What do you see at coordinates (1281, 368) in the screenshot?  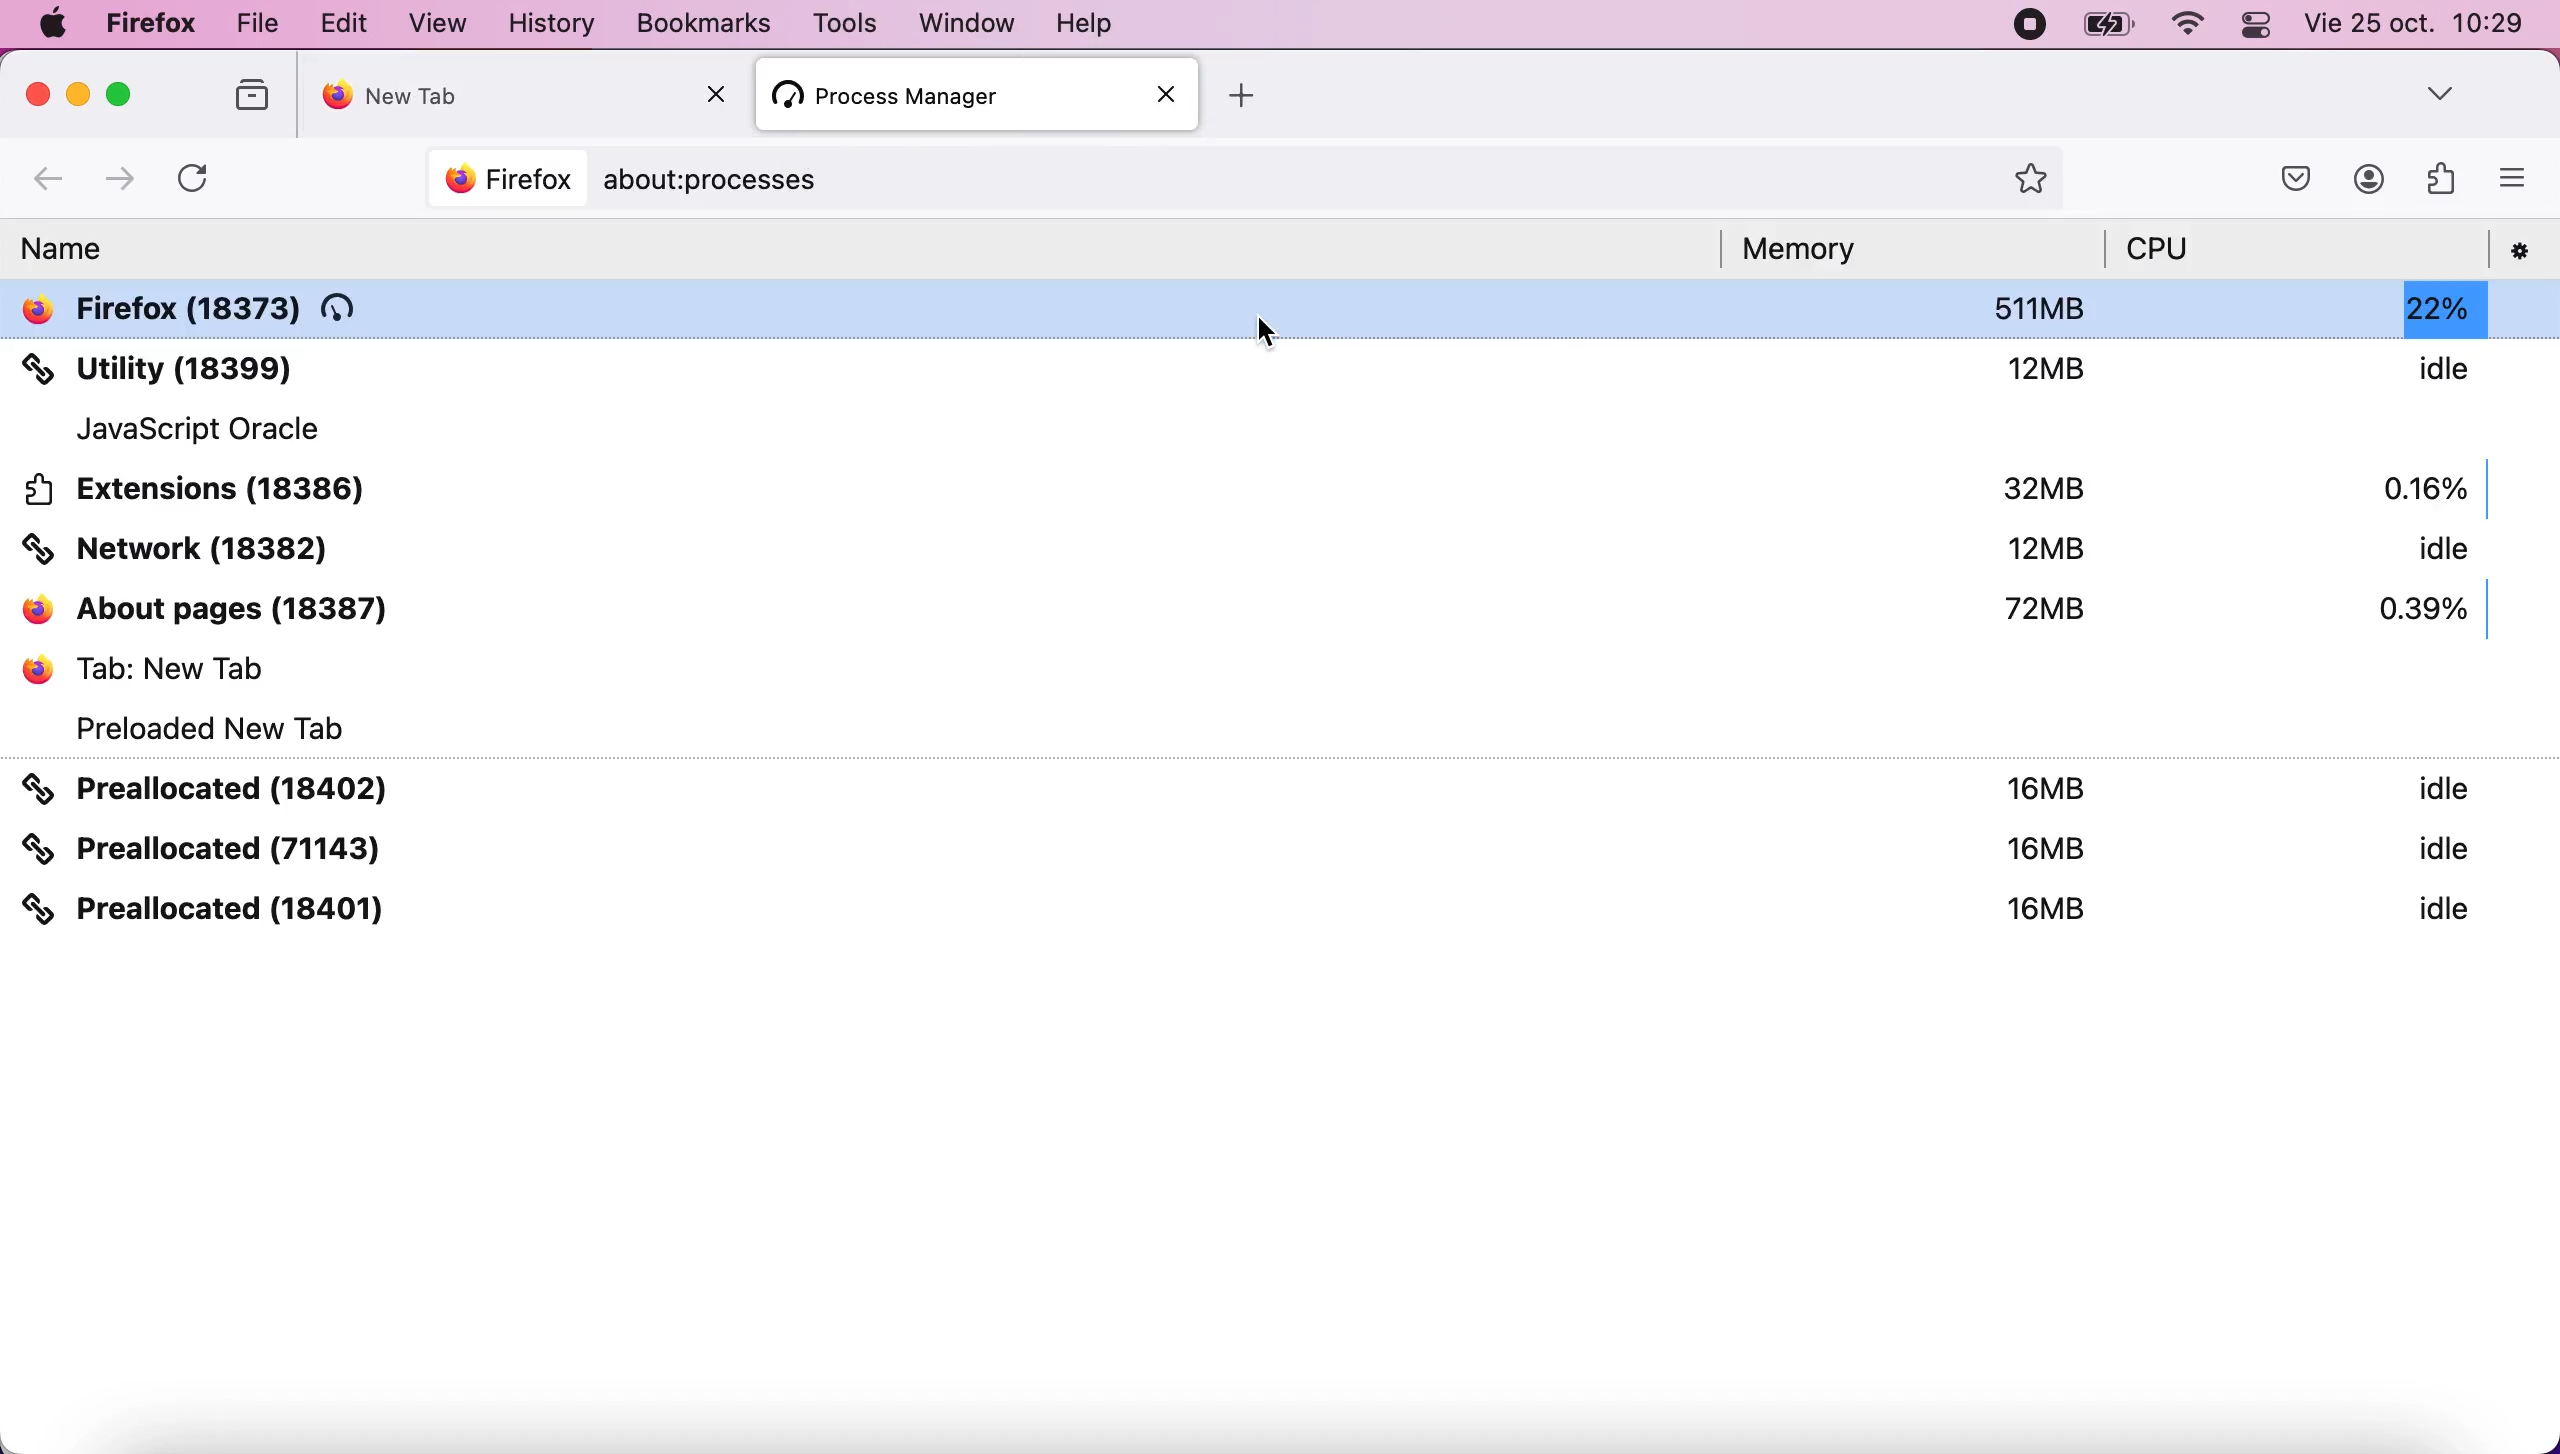 I see `Utility` at bounding box center [1281, 368].